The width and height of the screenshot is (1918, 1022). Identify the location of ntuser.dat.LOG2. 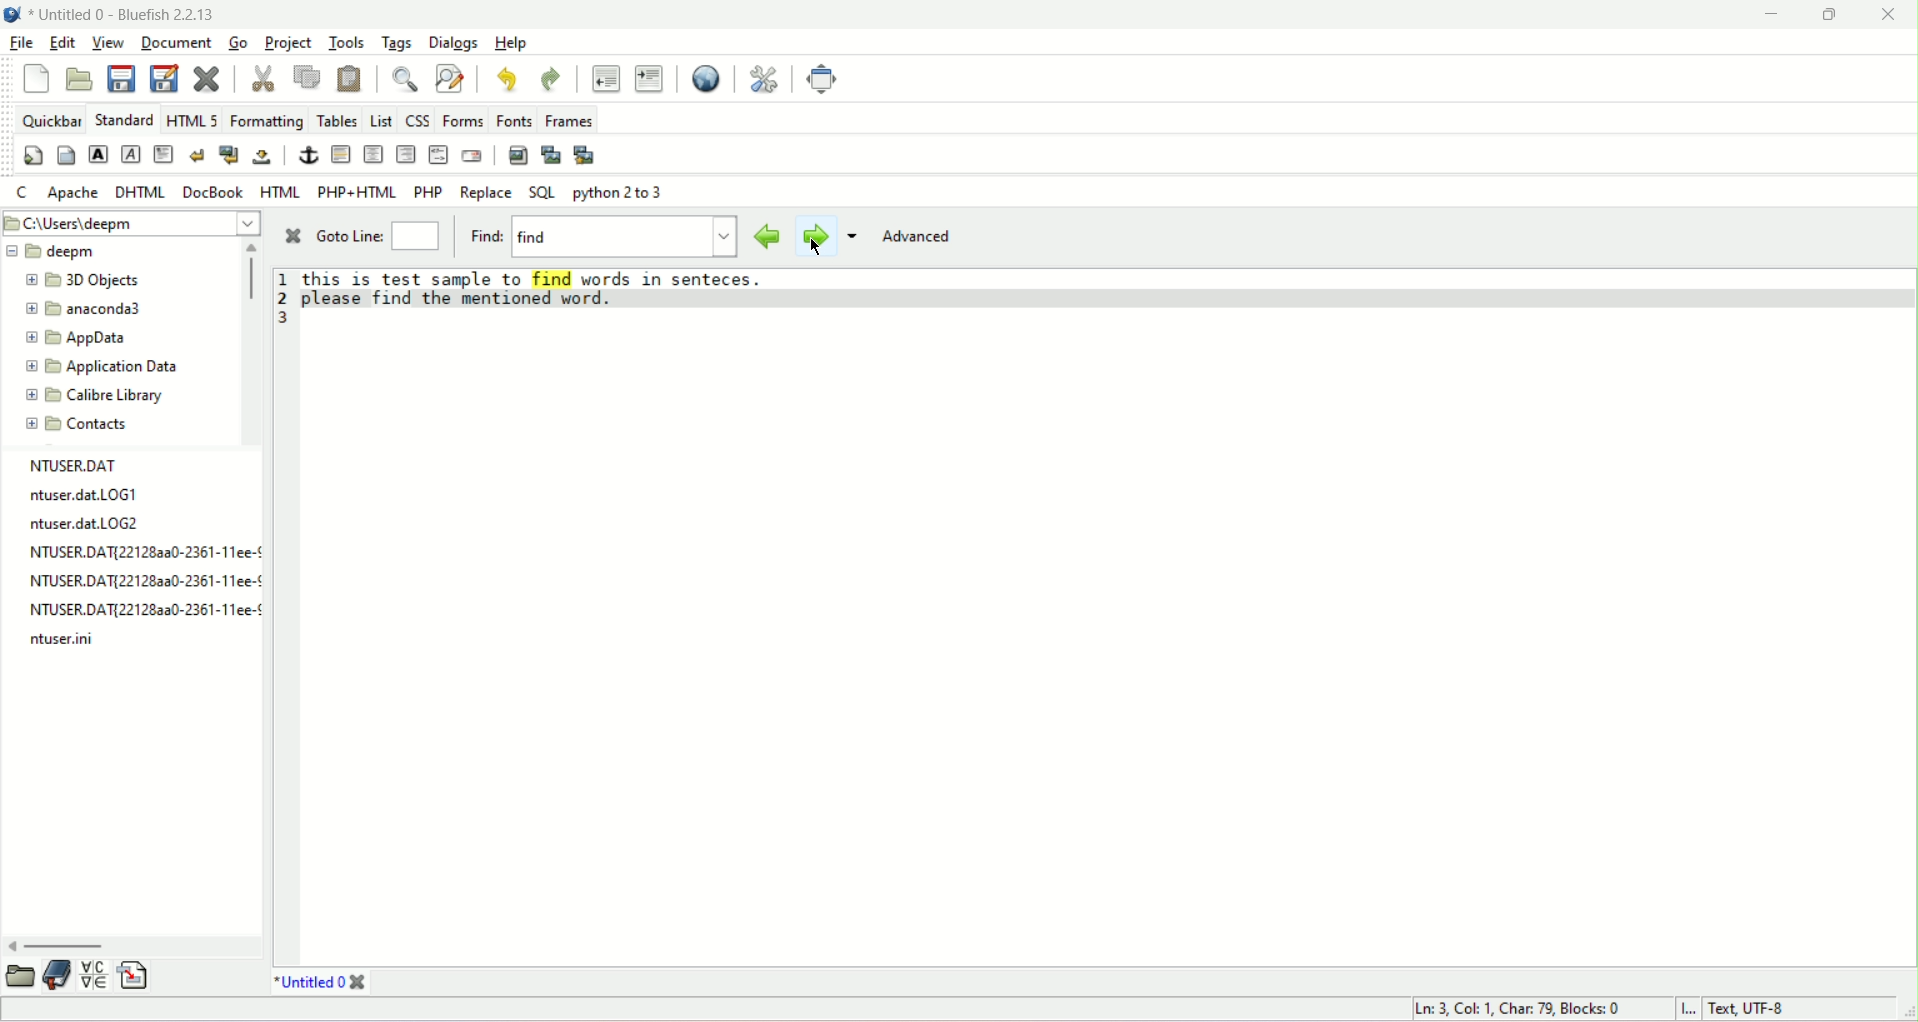
(92, 523).